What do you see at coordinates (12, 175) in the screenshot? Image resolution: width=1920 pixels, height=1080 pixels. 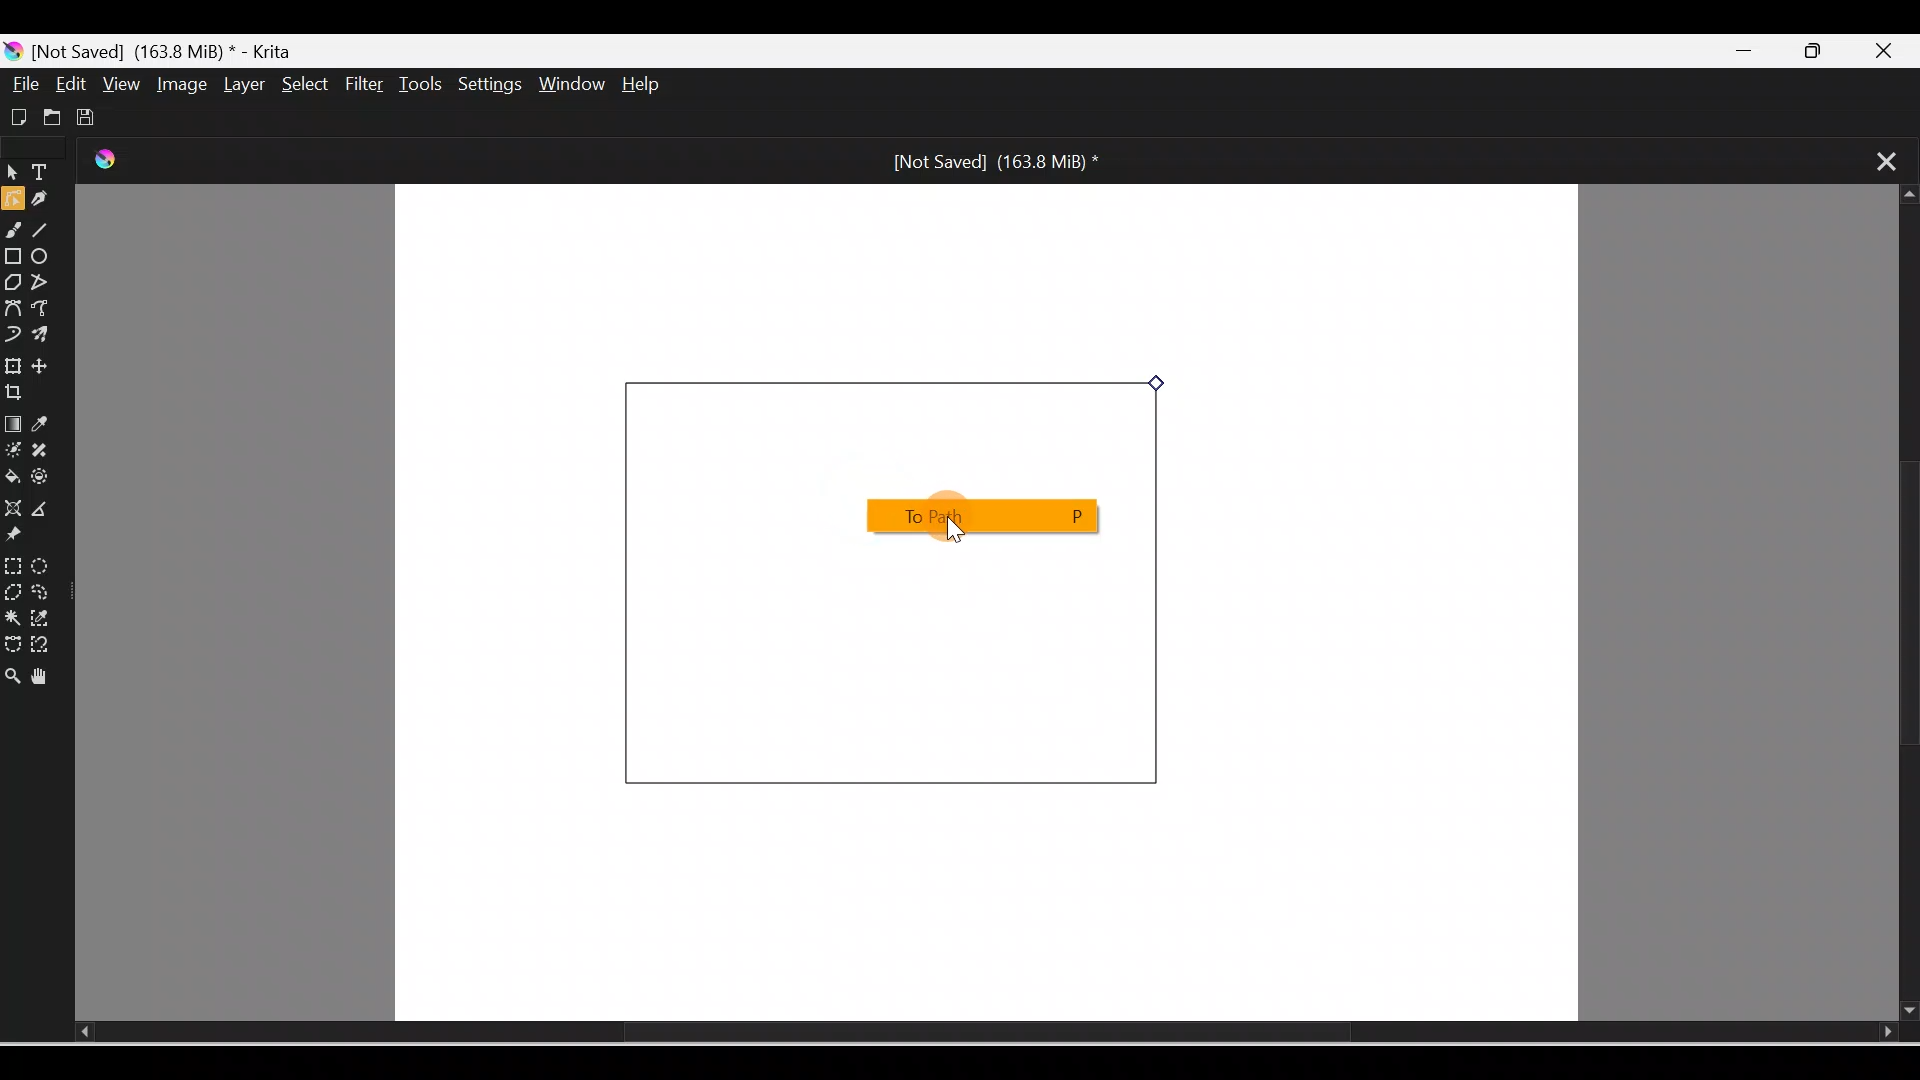 I see `Select shapes tool` at bounding box center [12, 175].